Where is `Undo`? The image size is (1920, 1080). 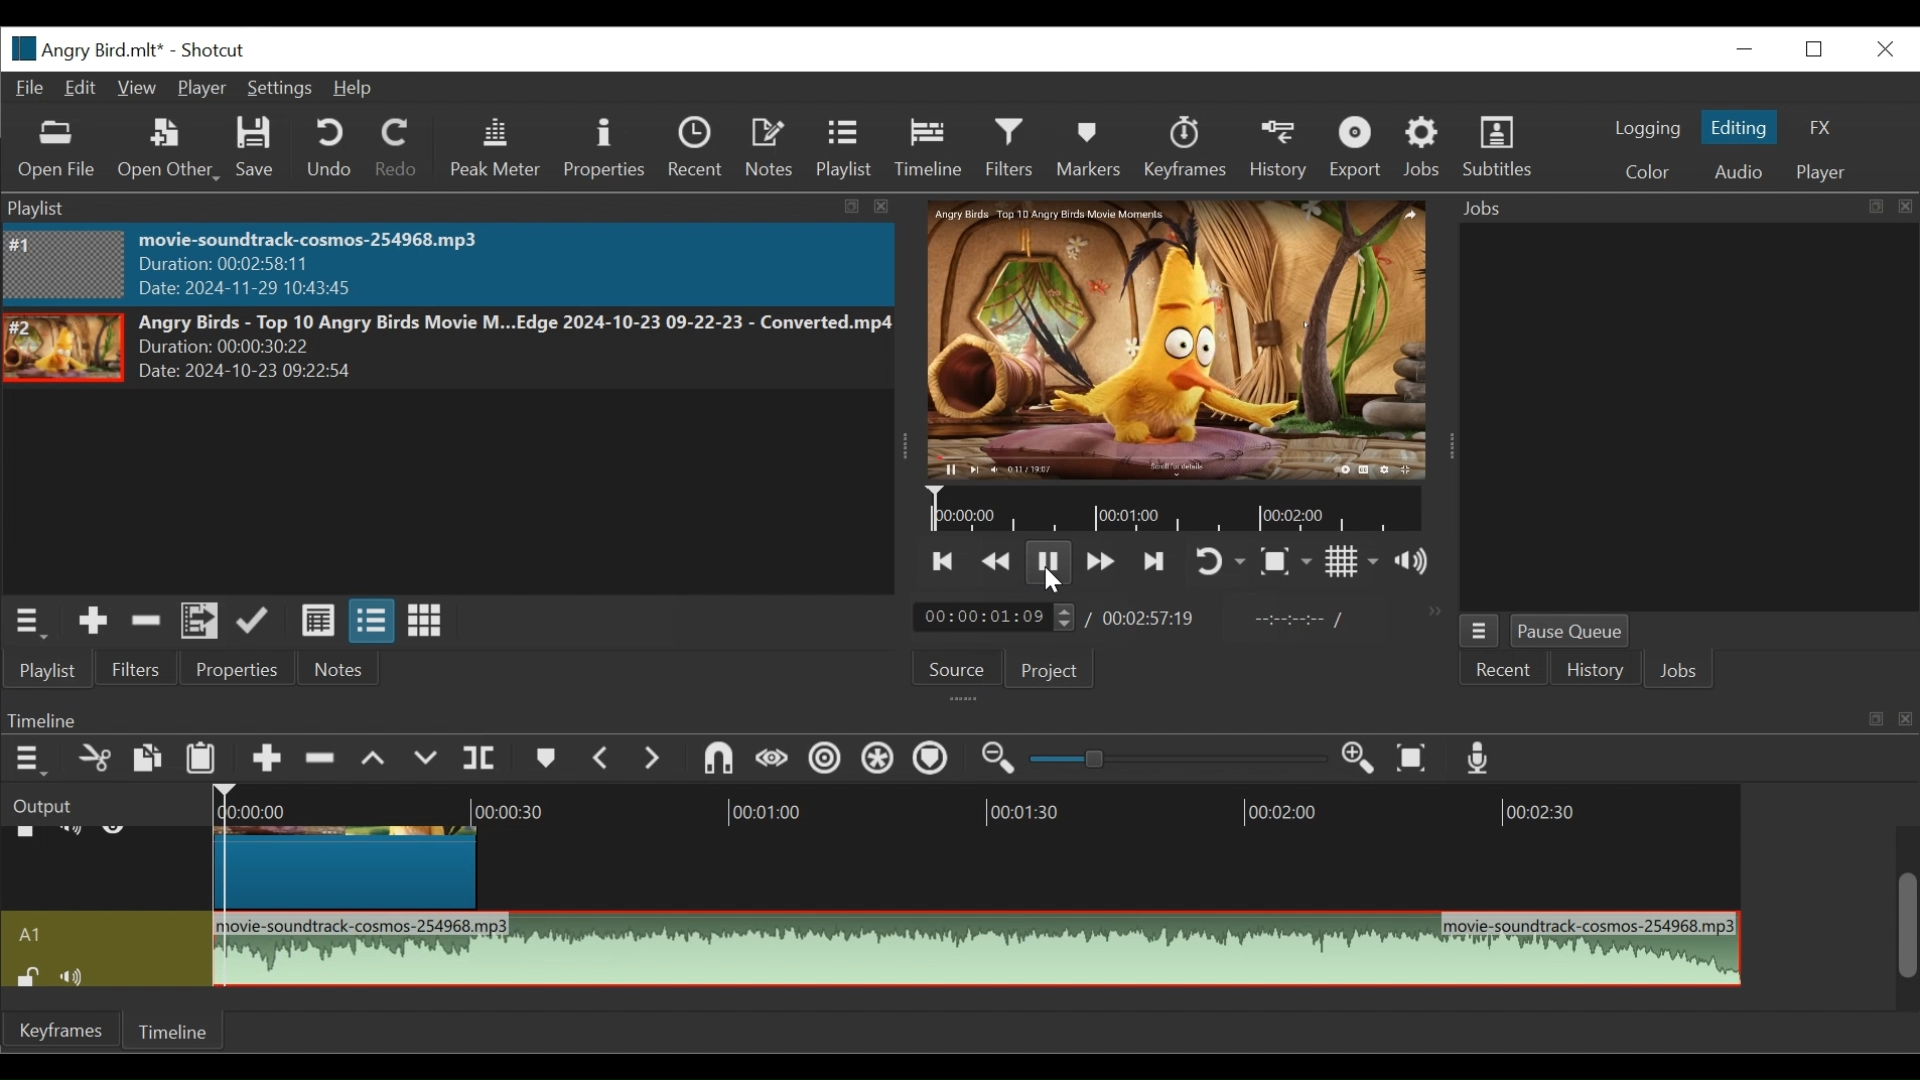 Undo is located at coordinates (331, 148).